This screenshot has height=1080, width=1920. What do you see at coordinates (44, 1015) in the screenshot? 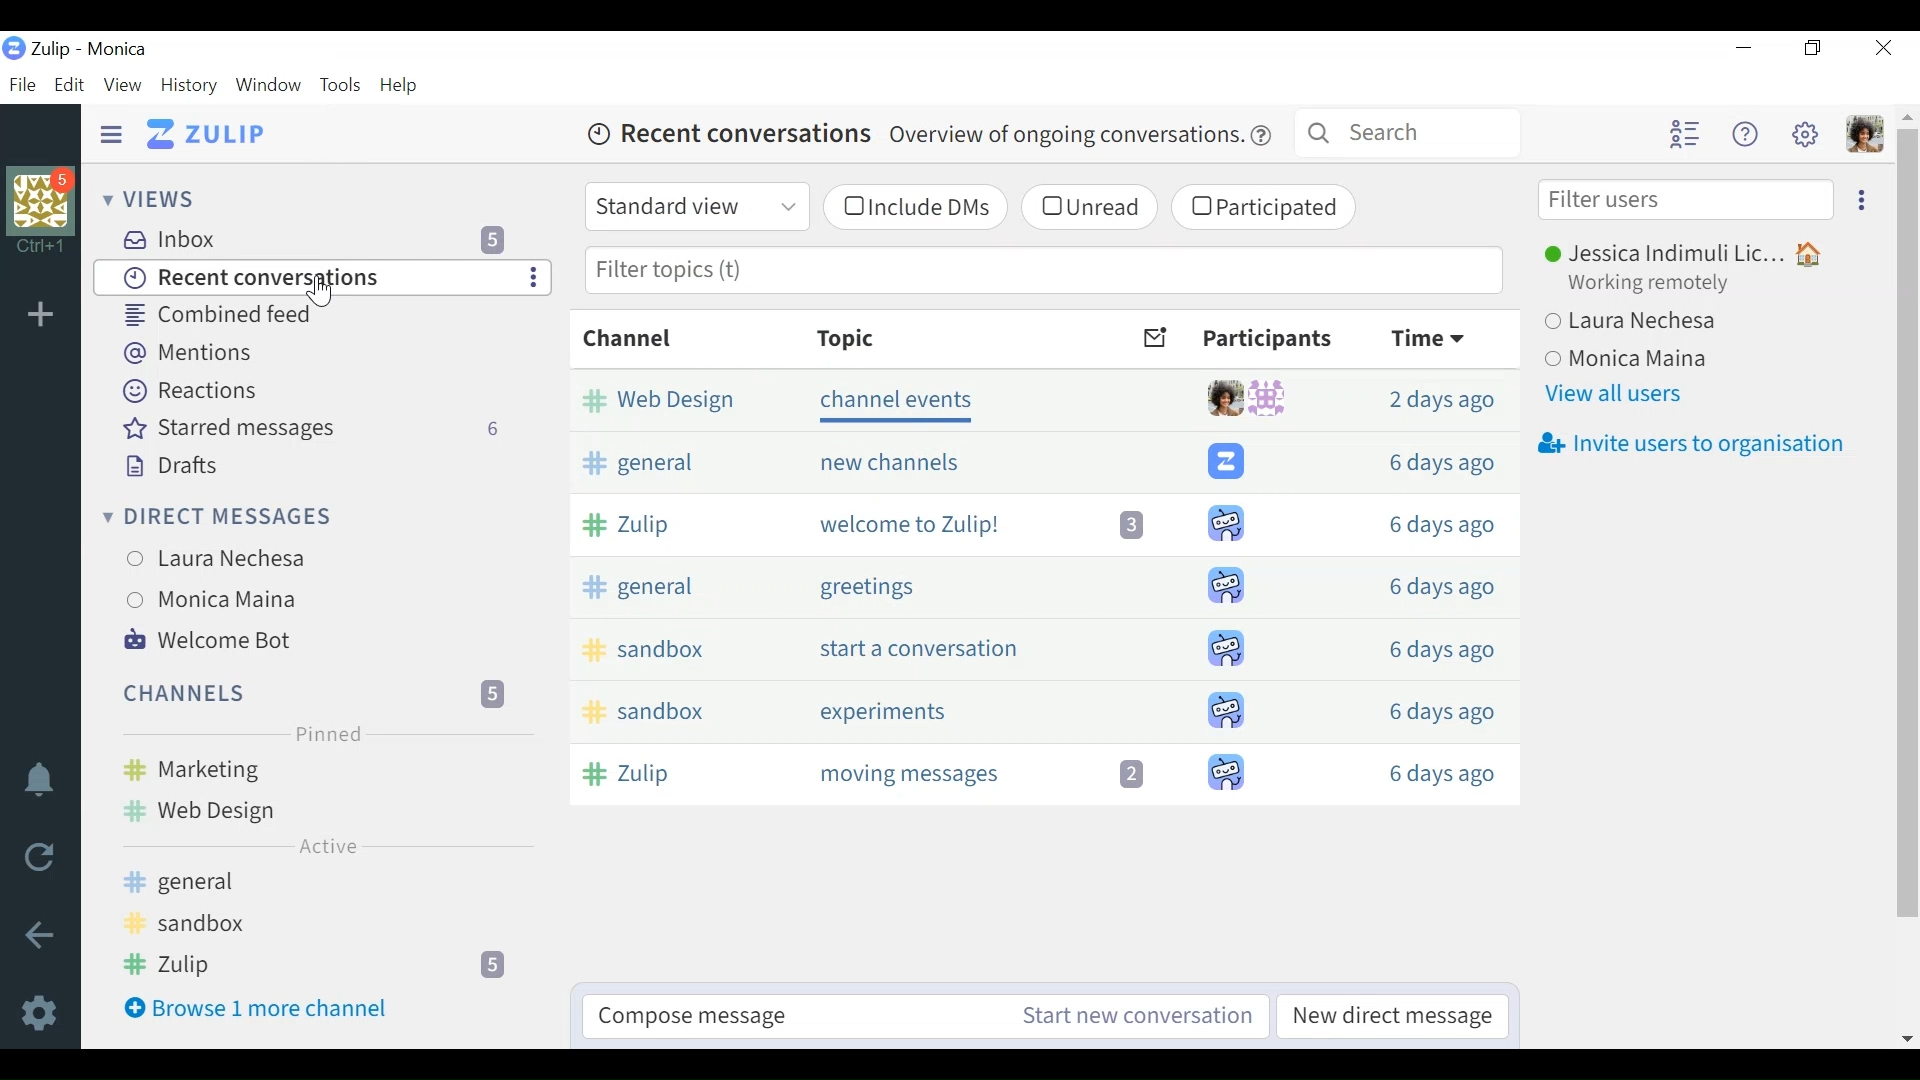
I see `Settings` at bounding box center [44, 1015].